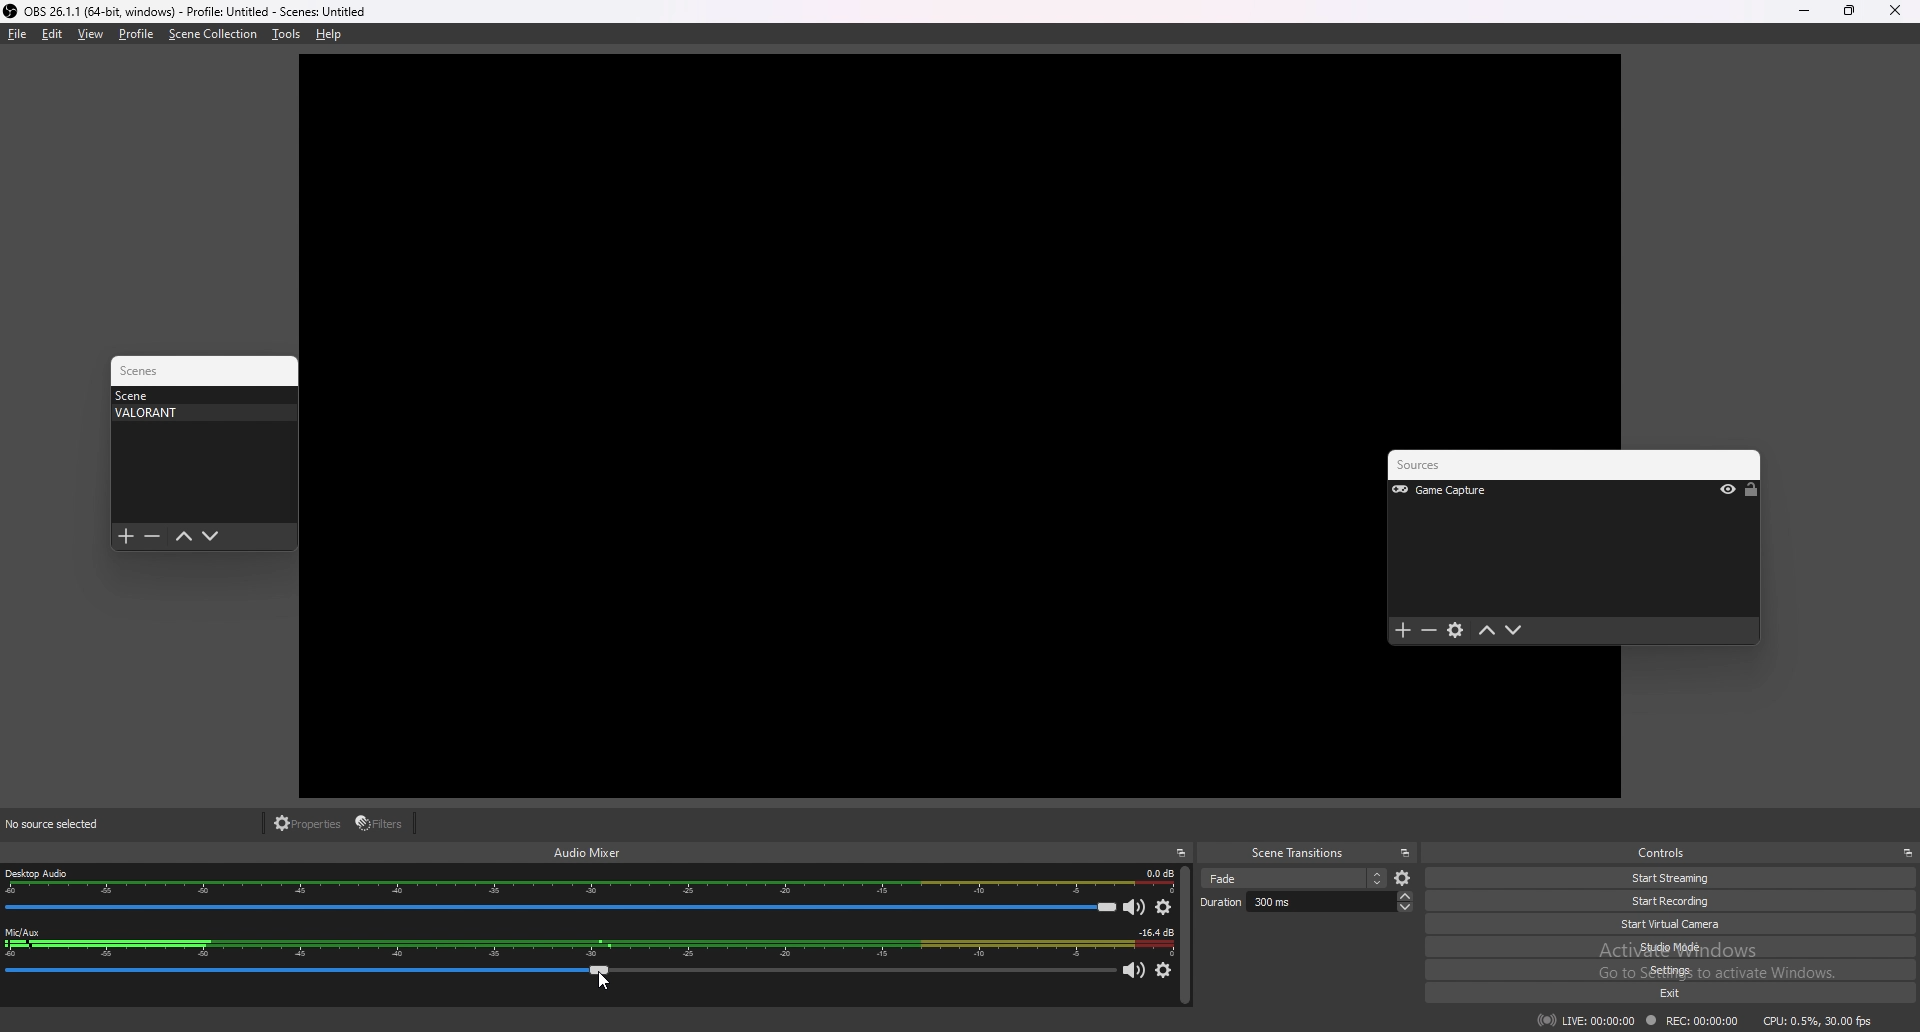 The height and width of the screenshot is (1032, 1920). I want to click on pop out, so click(1181, 853).